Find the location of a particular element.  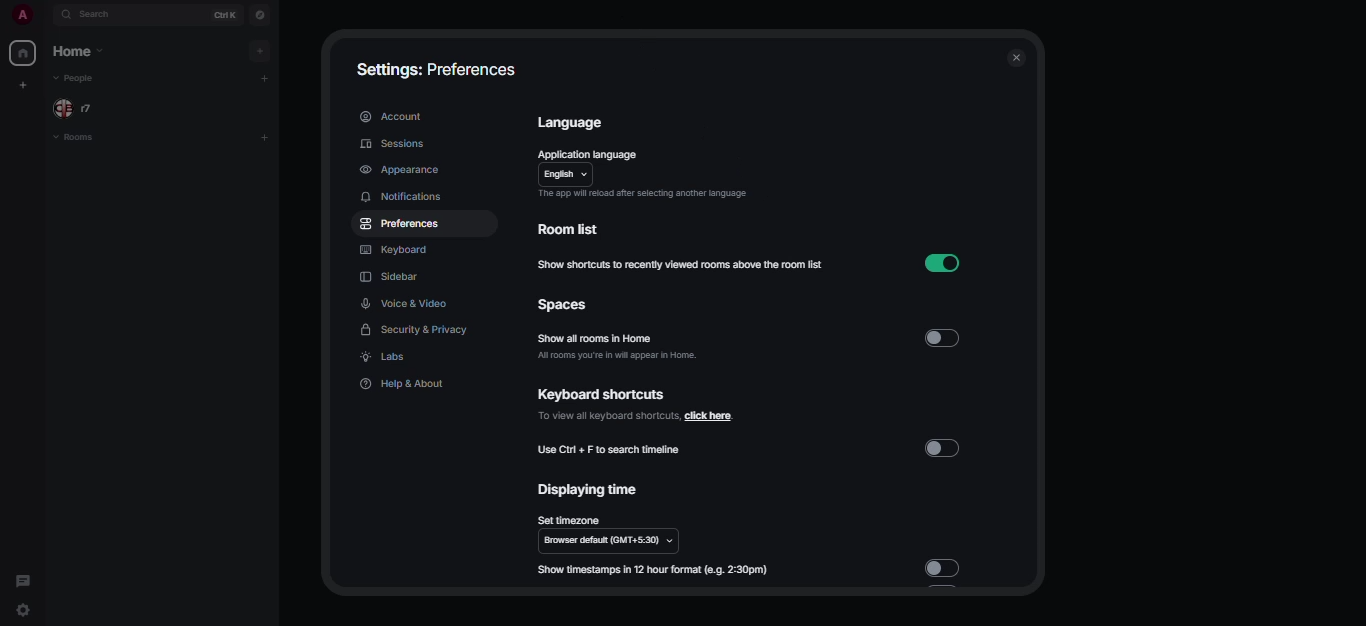

all rooms you're in will appear in home is located at coordinates (616, 356).